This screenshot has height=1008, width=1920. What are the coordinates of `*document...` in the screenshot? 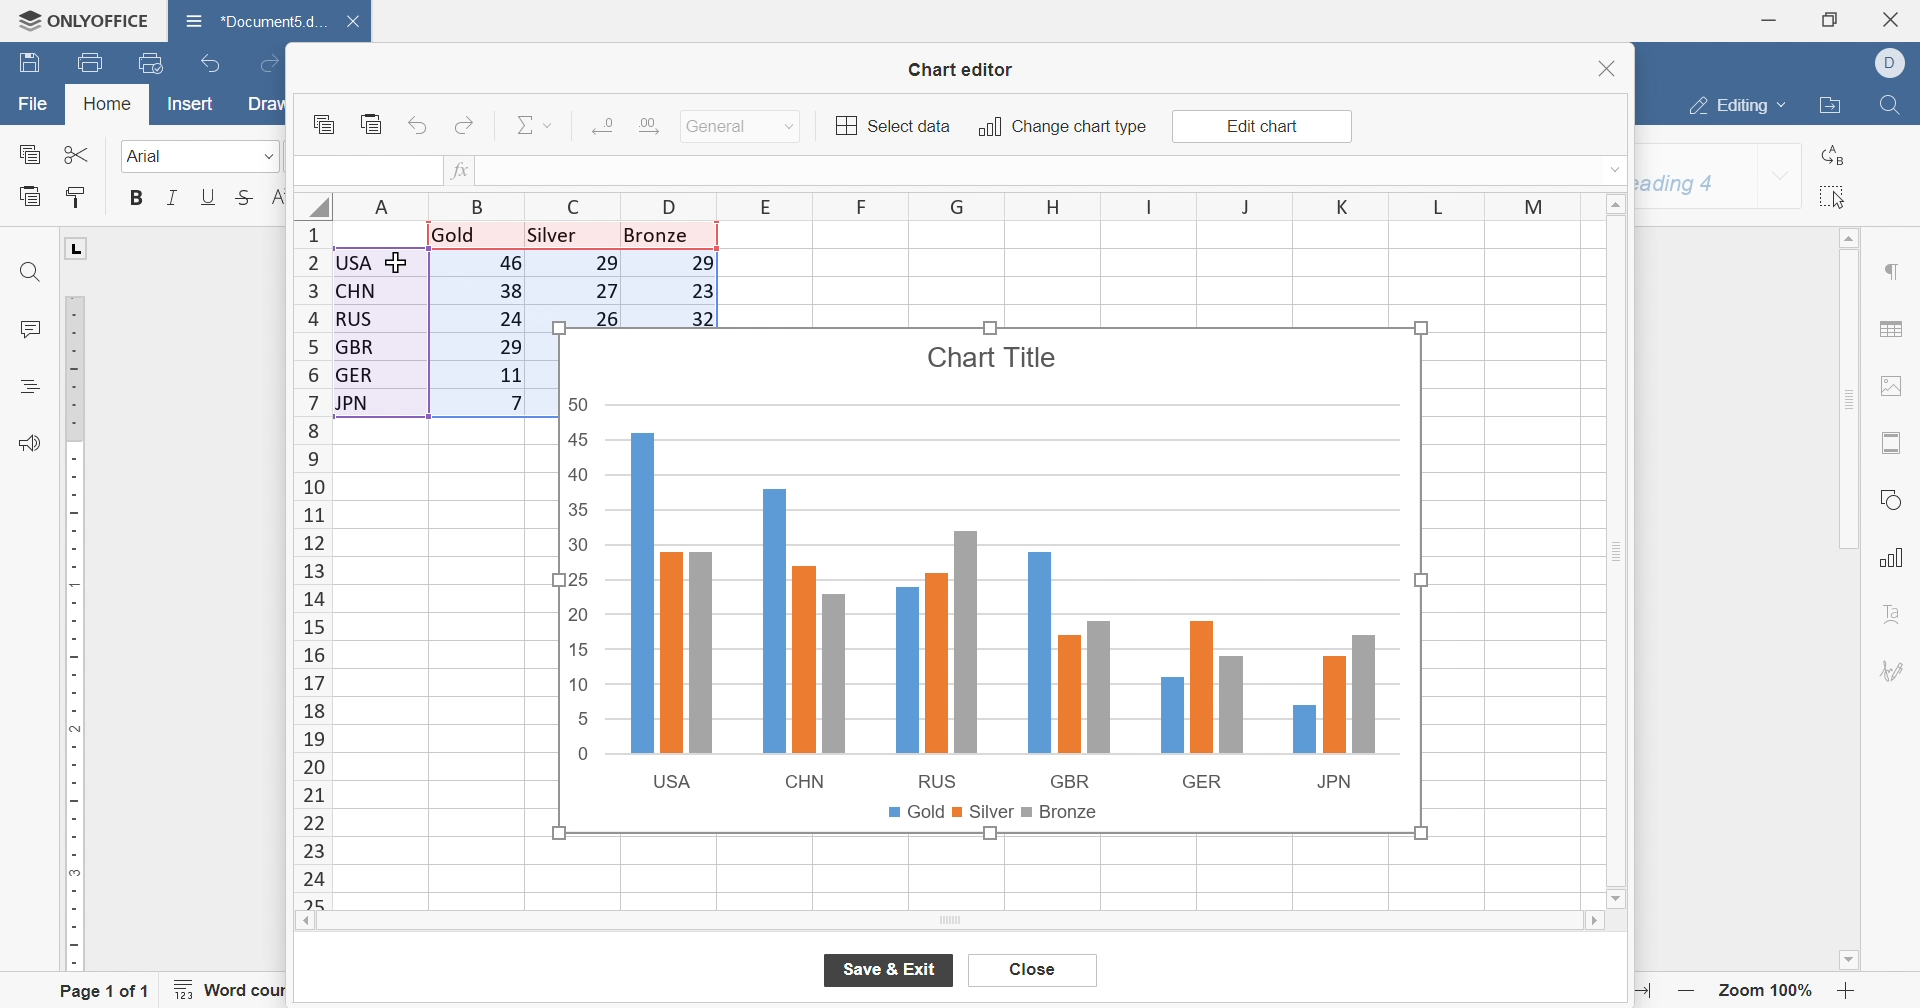 It's located at (252, 20).